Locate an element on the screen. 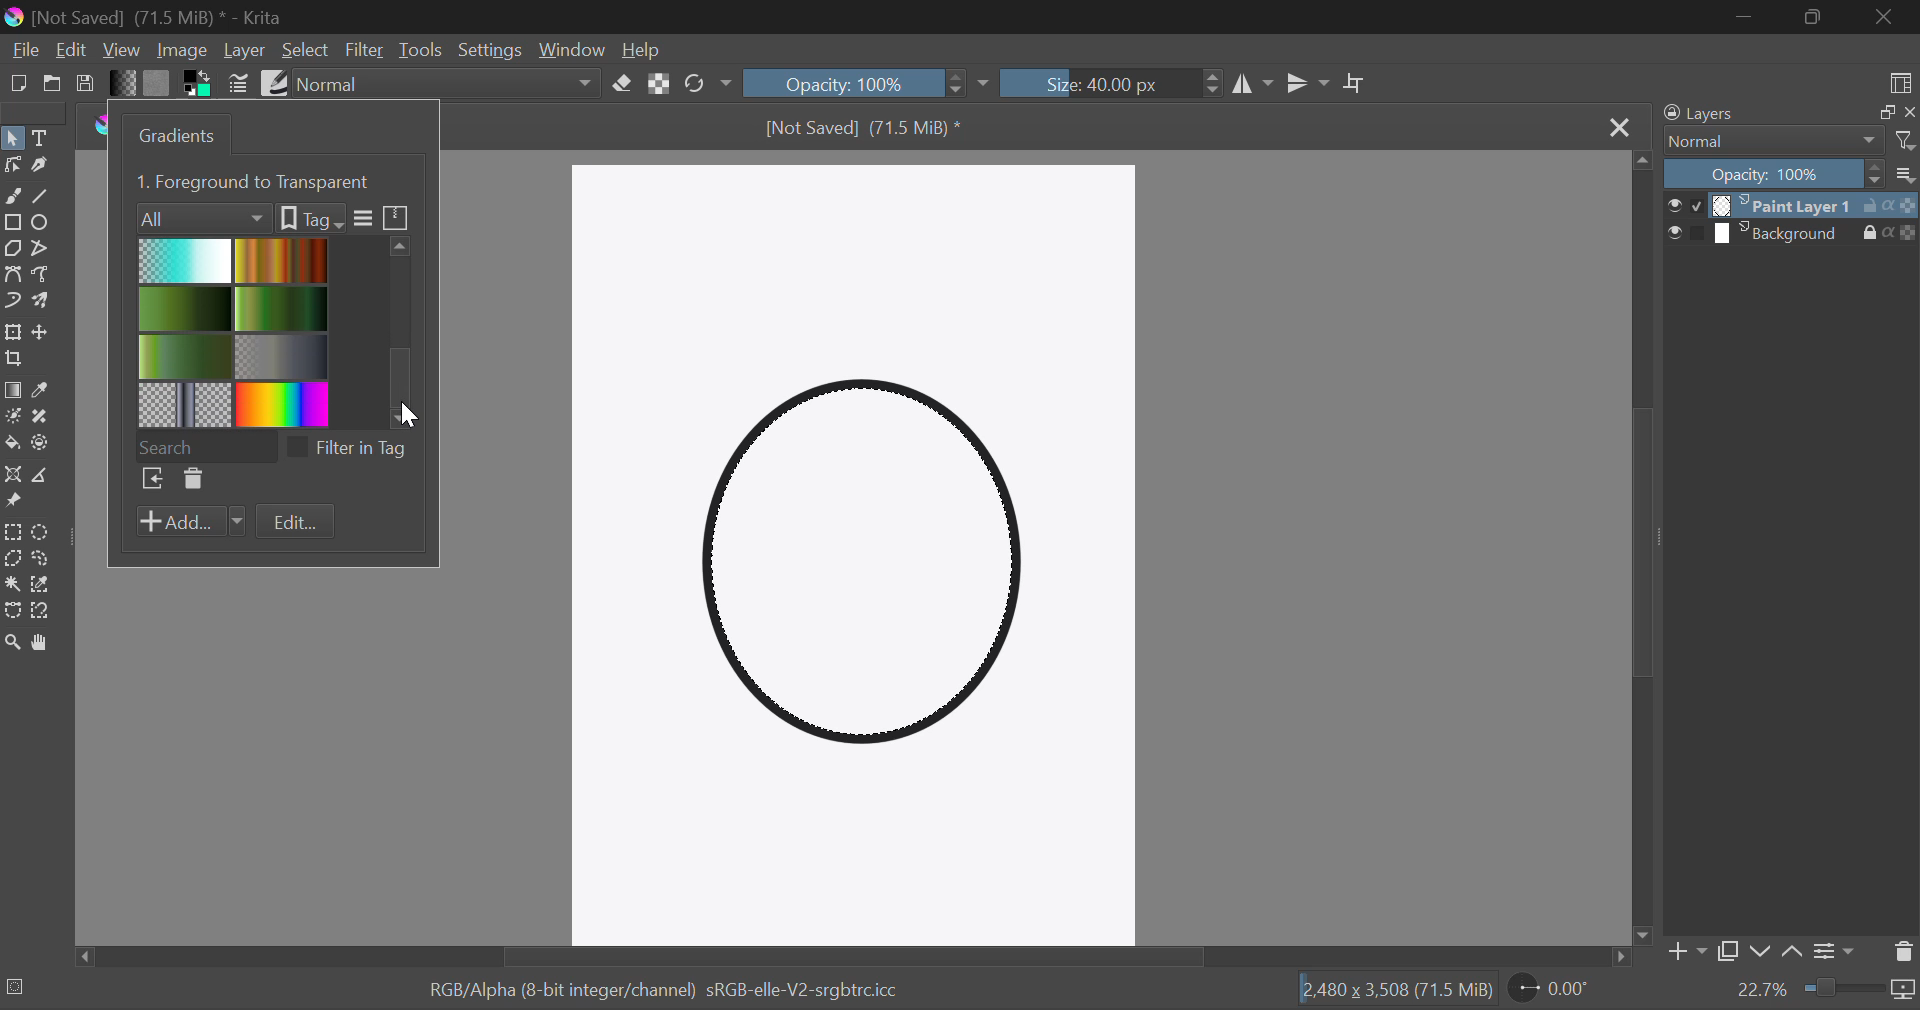 The image size is (1920, 1010). Copy Layer is located at coordinates (1730, 951).